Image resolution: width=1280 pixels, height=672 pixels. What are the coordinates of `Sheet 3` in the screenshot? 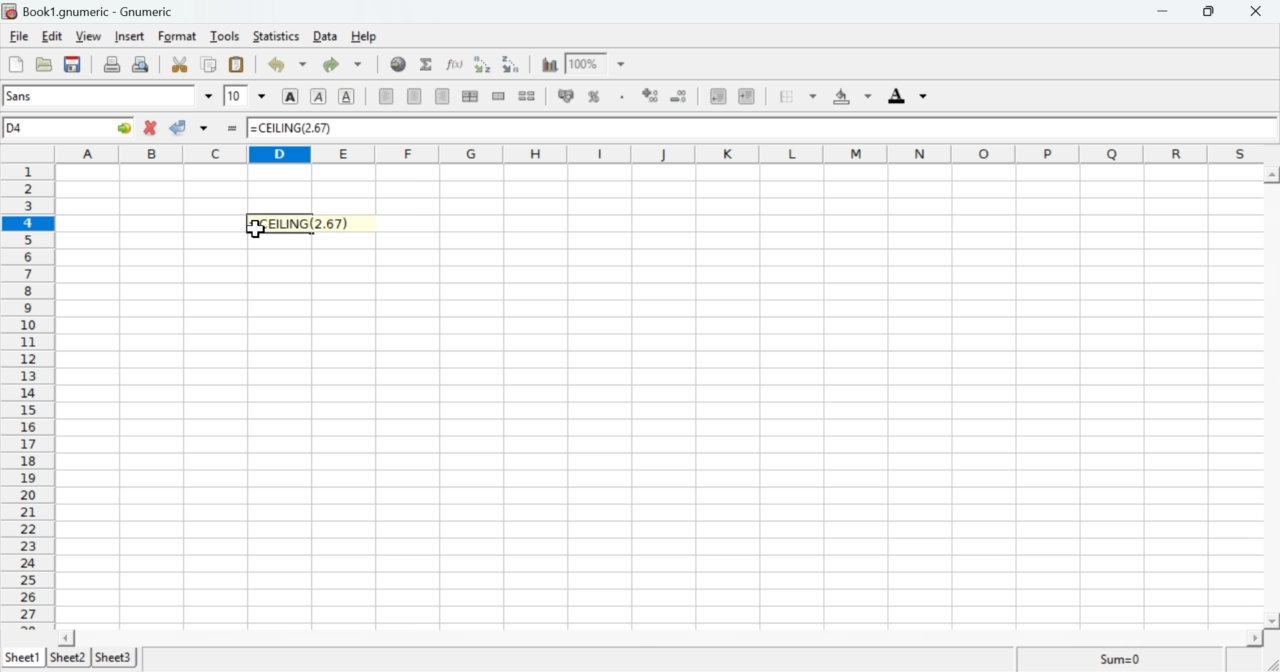 It's located at (115, 657).